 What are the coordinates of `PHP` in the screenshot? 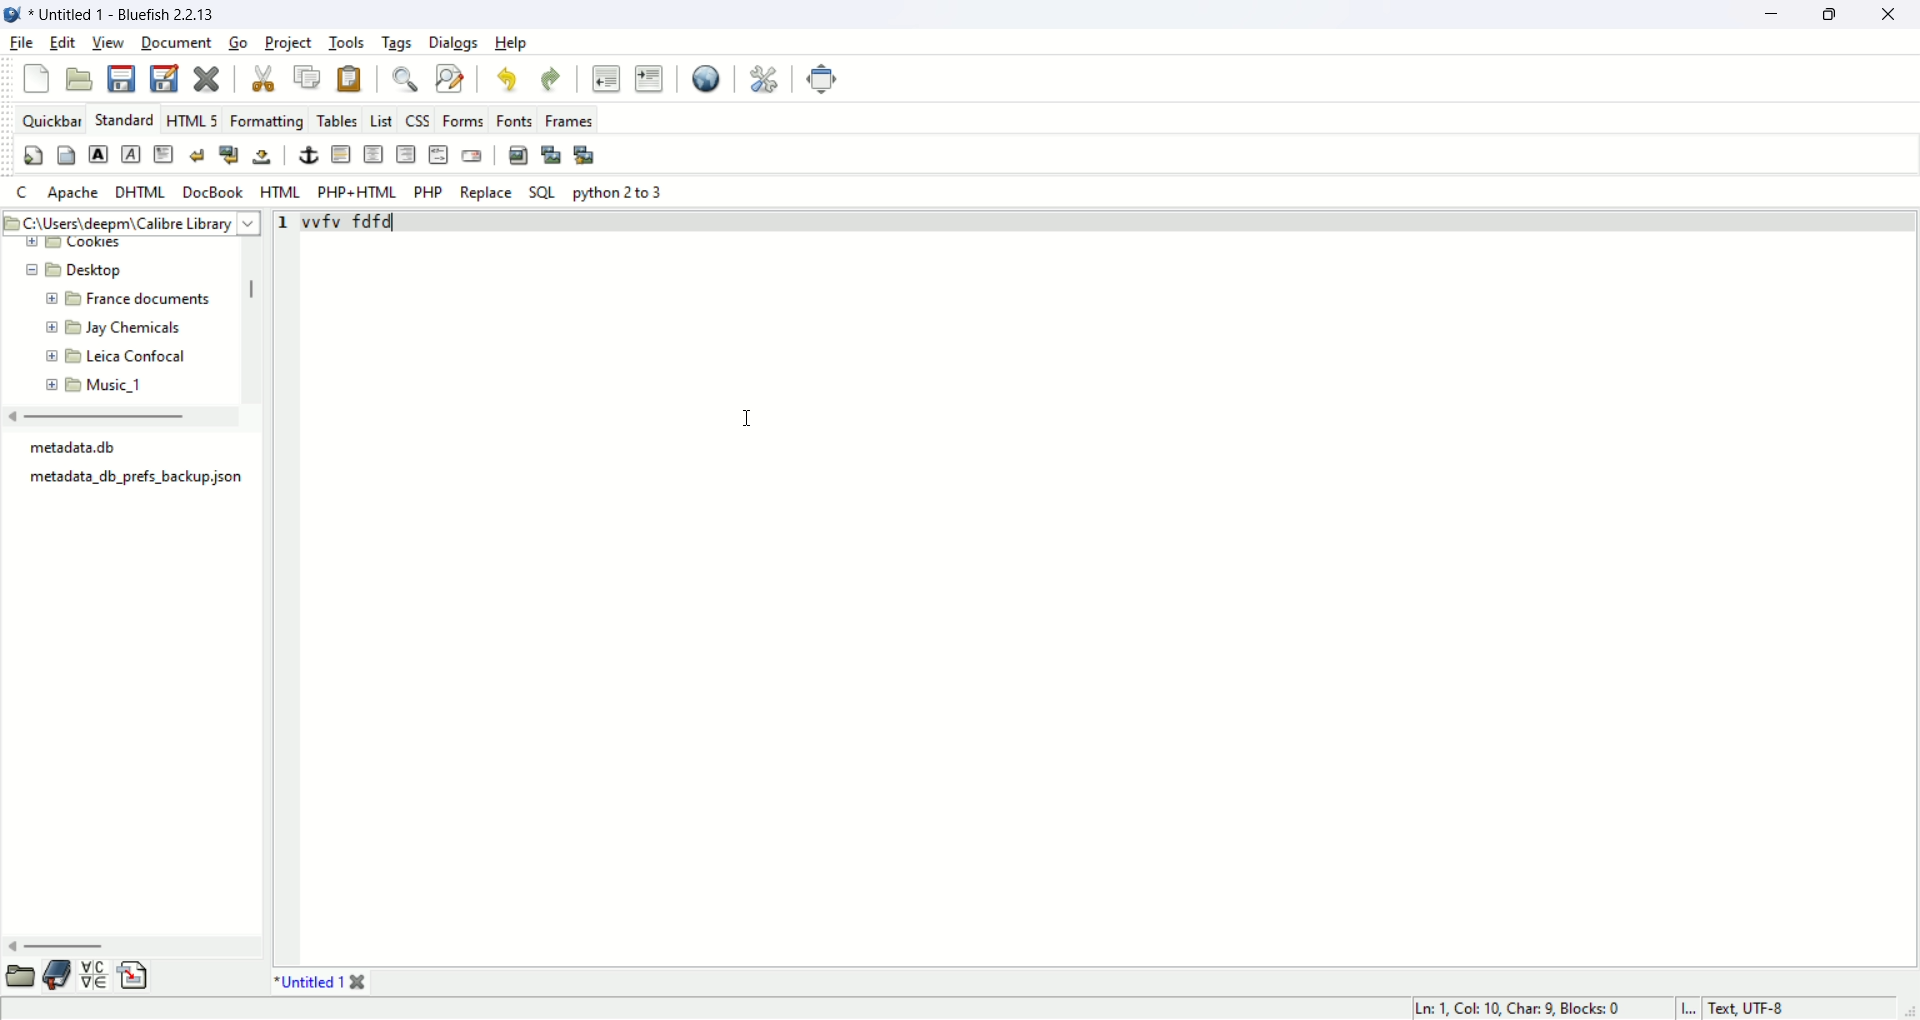 It's located at (428, 191).